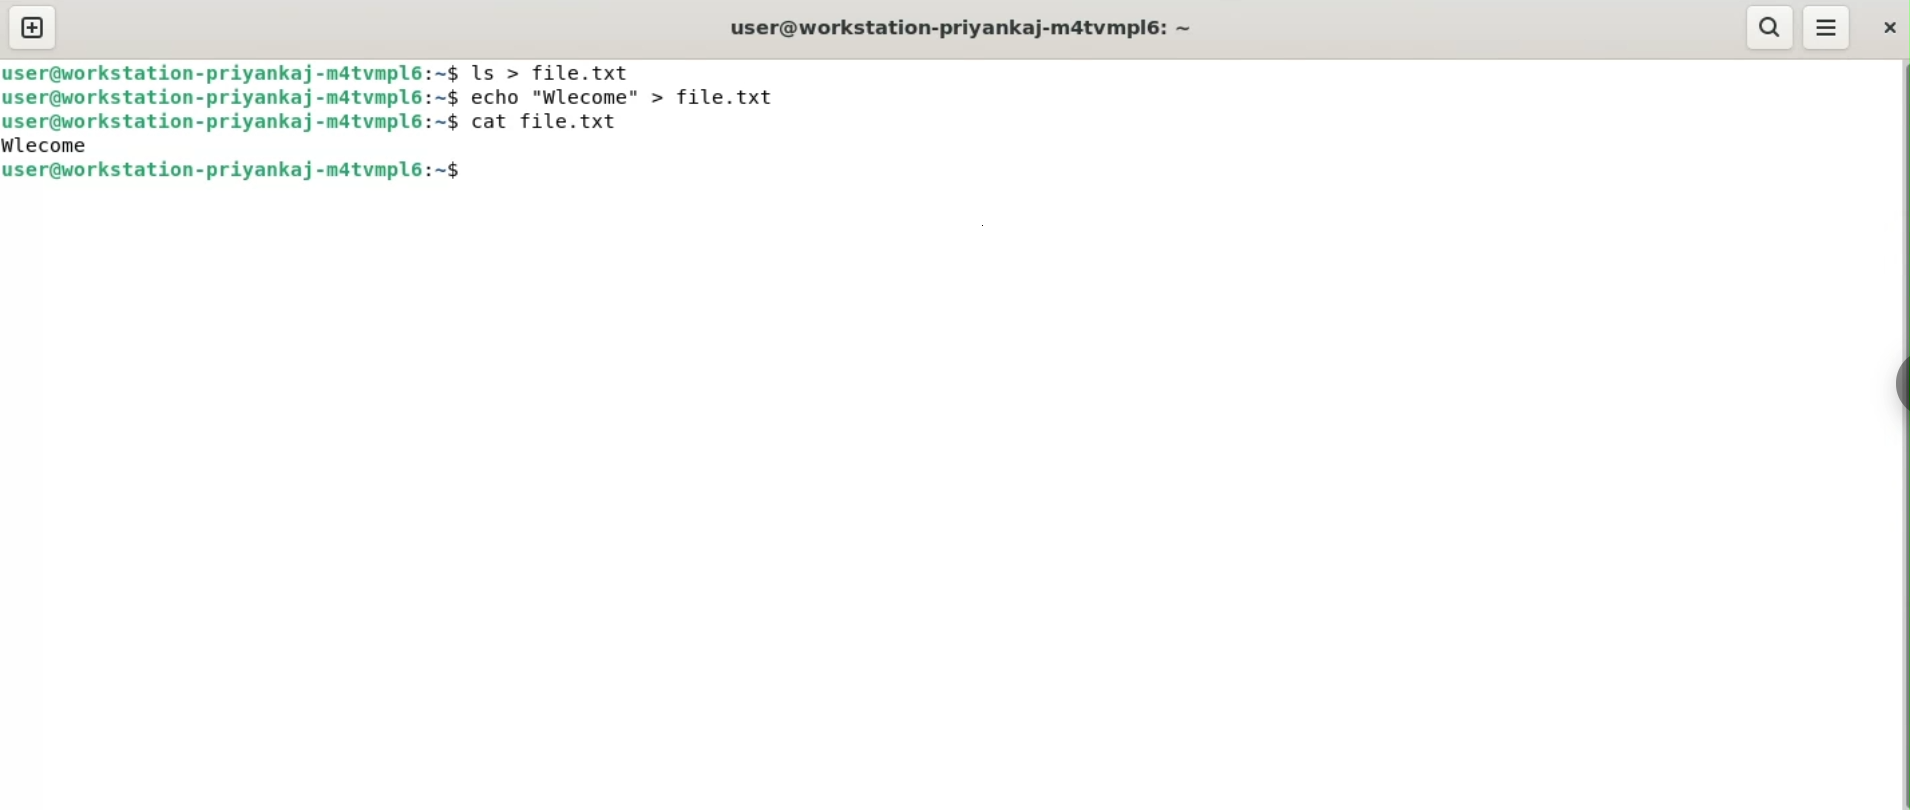 Image resolution: width=1910 pixels, height=810 pixels. I want to click on search, so click(1771, 25).